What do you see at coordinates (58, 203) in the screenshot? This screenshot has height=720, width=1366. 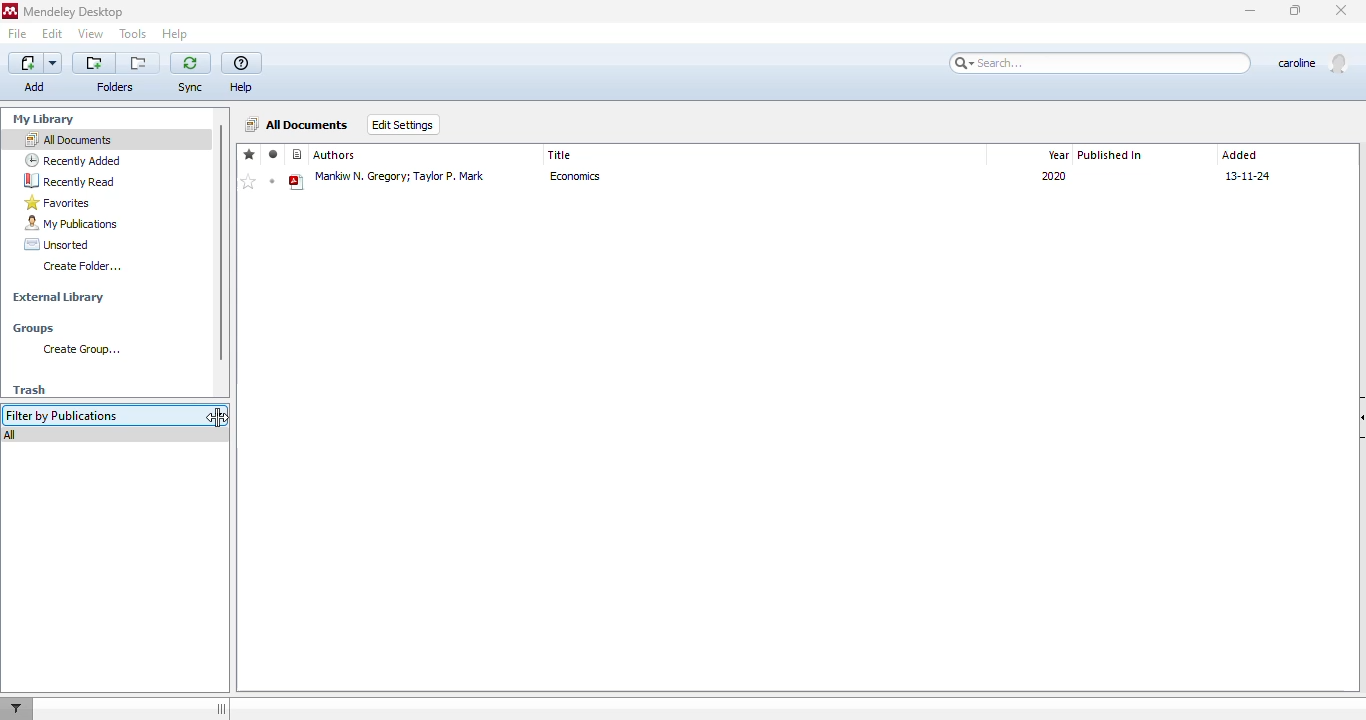 I see `favorites` at bounding box center [58, 203].